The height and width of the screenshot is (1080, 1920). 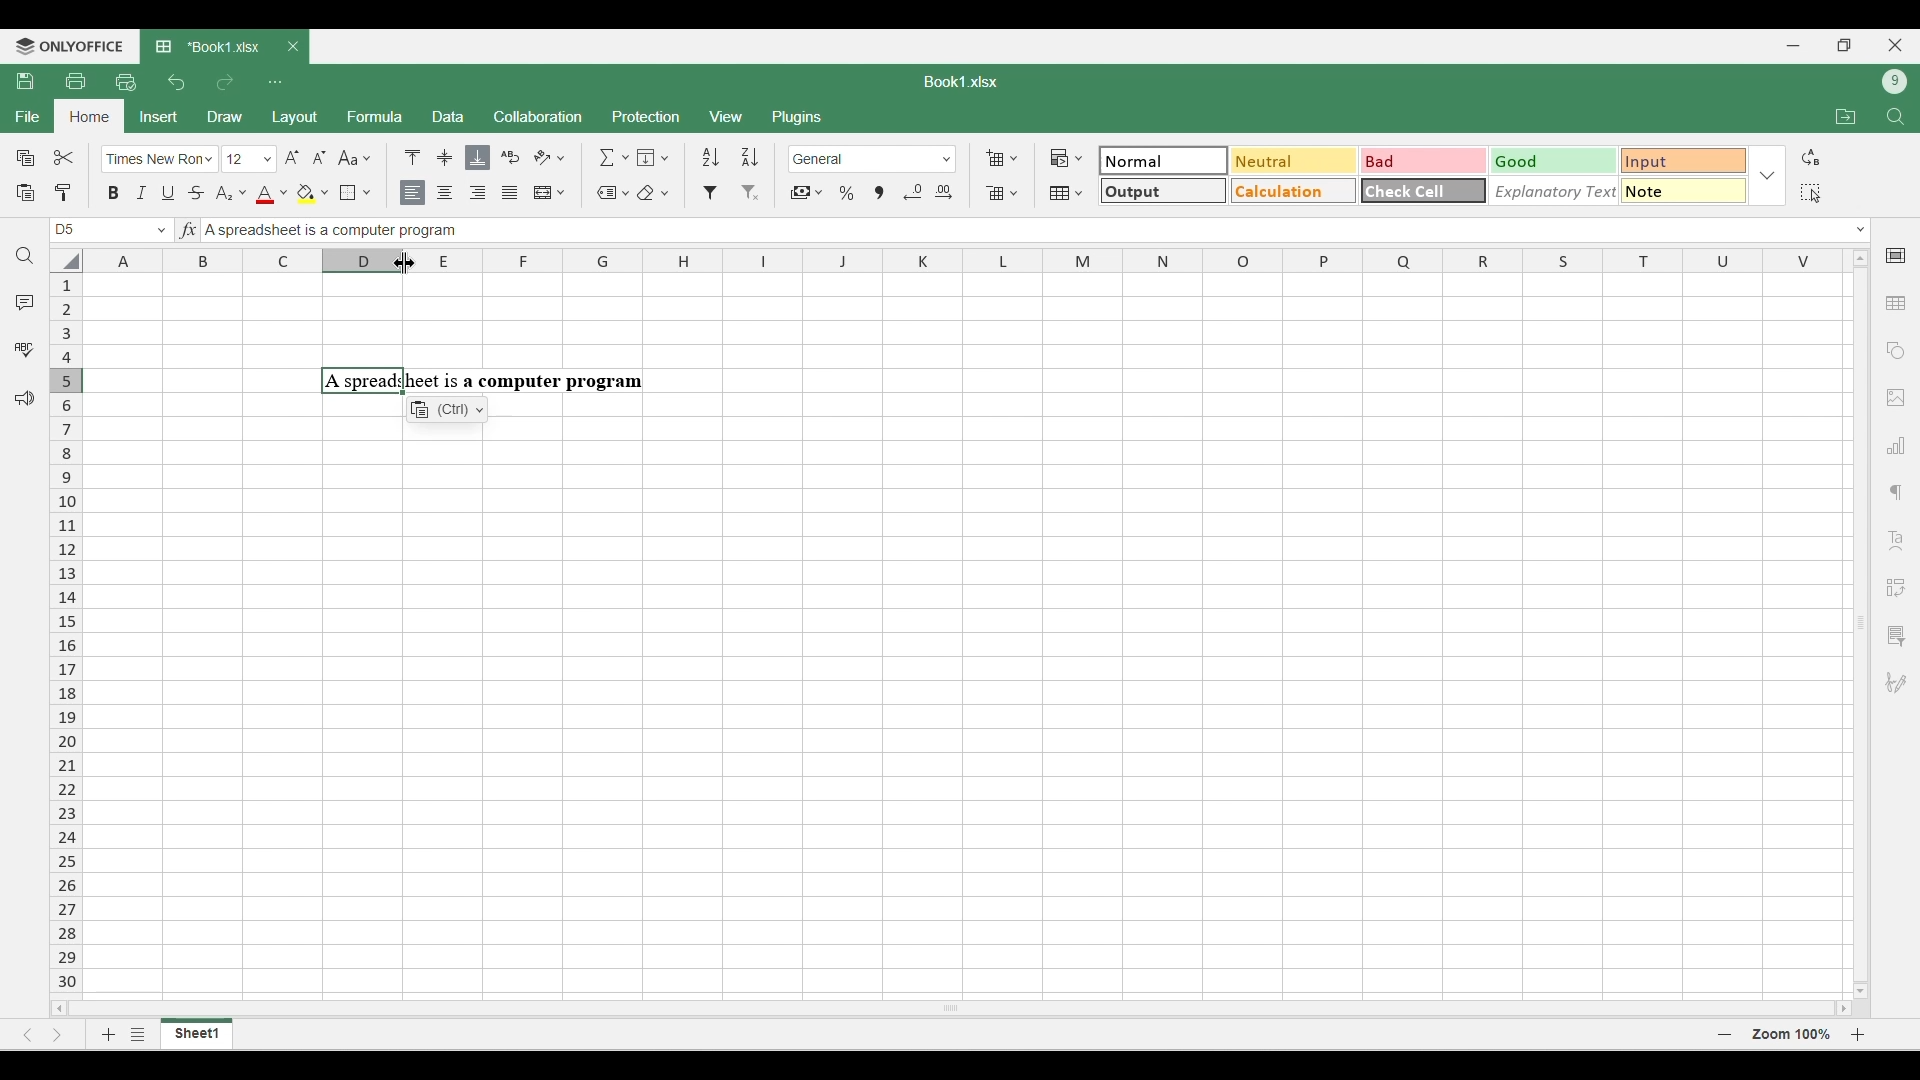 What do you see at coordinates (296, 118) in the screenshot?
I see `Layout menu` at bounding box center [296, 118].